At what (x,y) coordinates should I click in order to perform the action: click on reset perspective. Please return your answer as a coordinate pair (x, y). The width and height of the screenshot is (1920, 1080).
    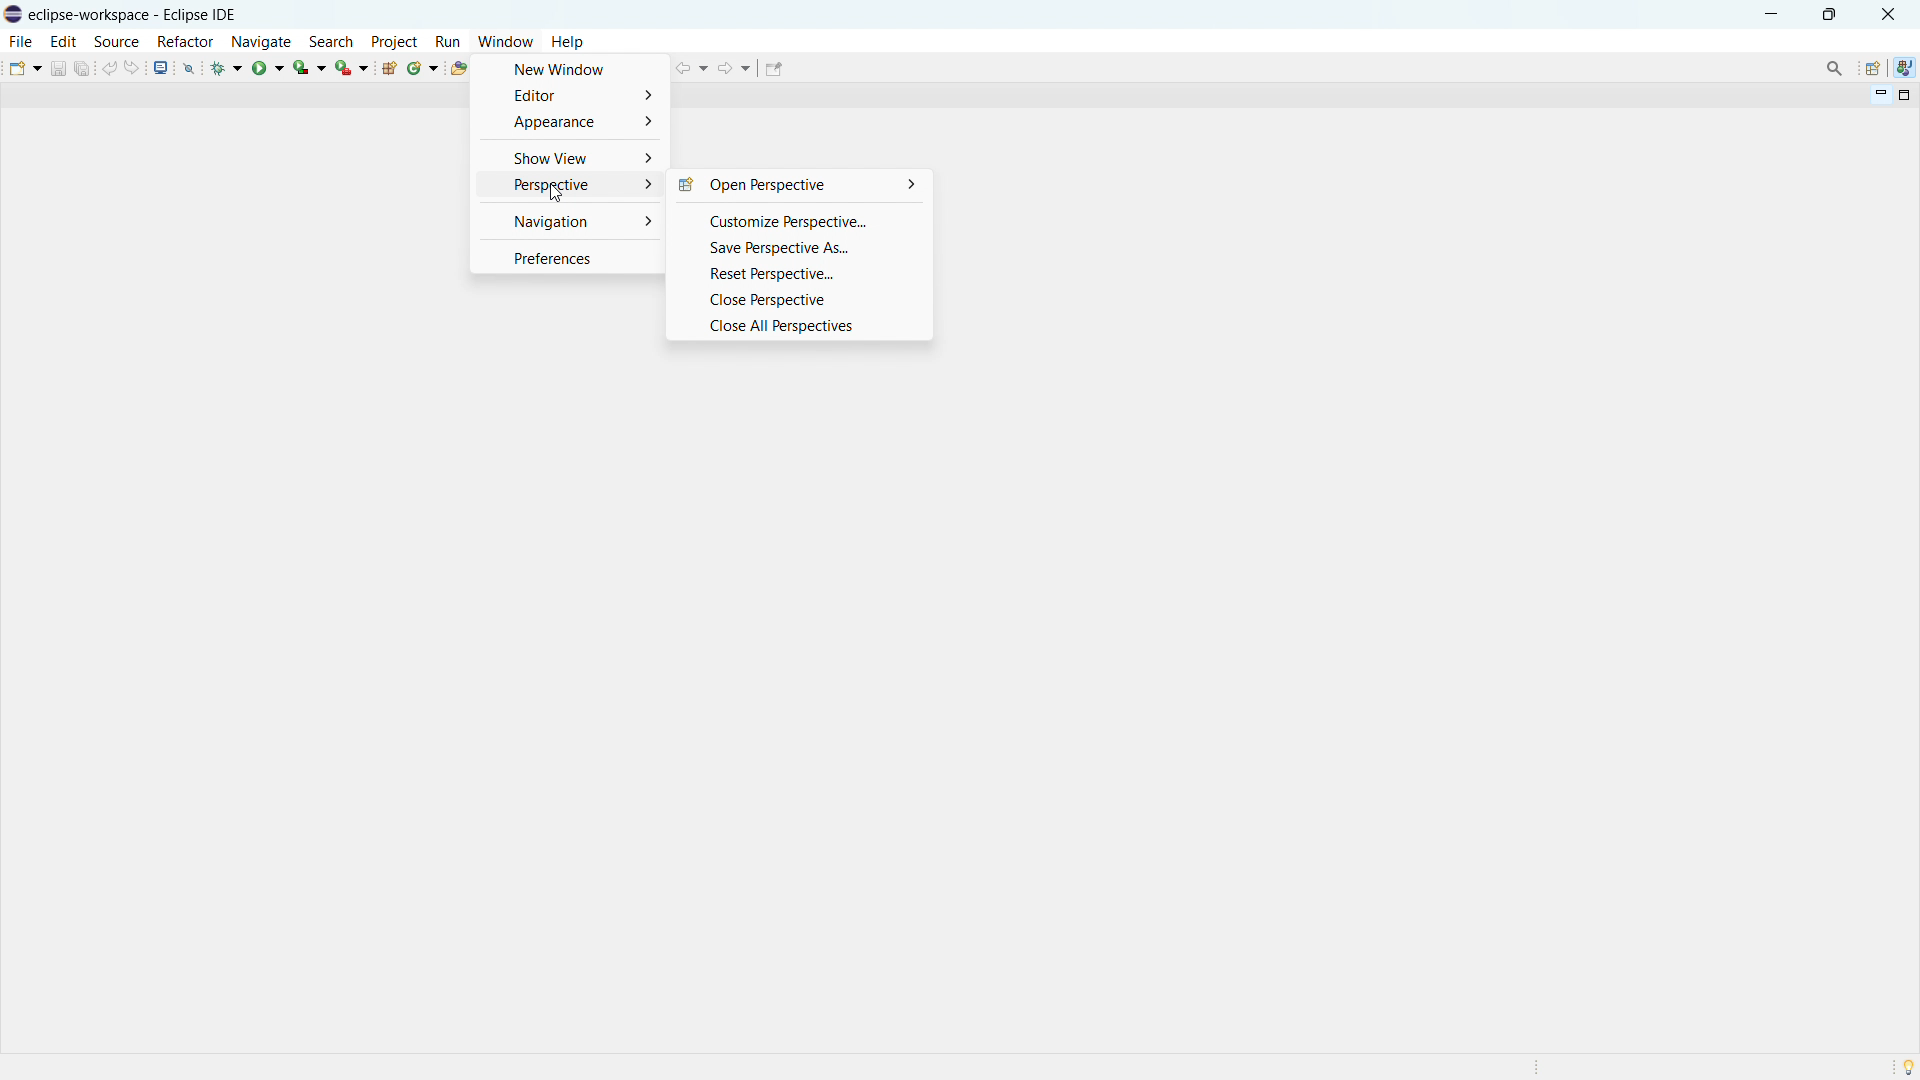
    Looking at the image, I should click on (799, 273).